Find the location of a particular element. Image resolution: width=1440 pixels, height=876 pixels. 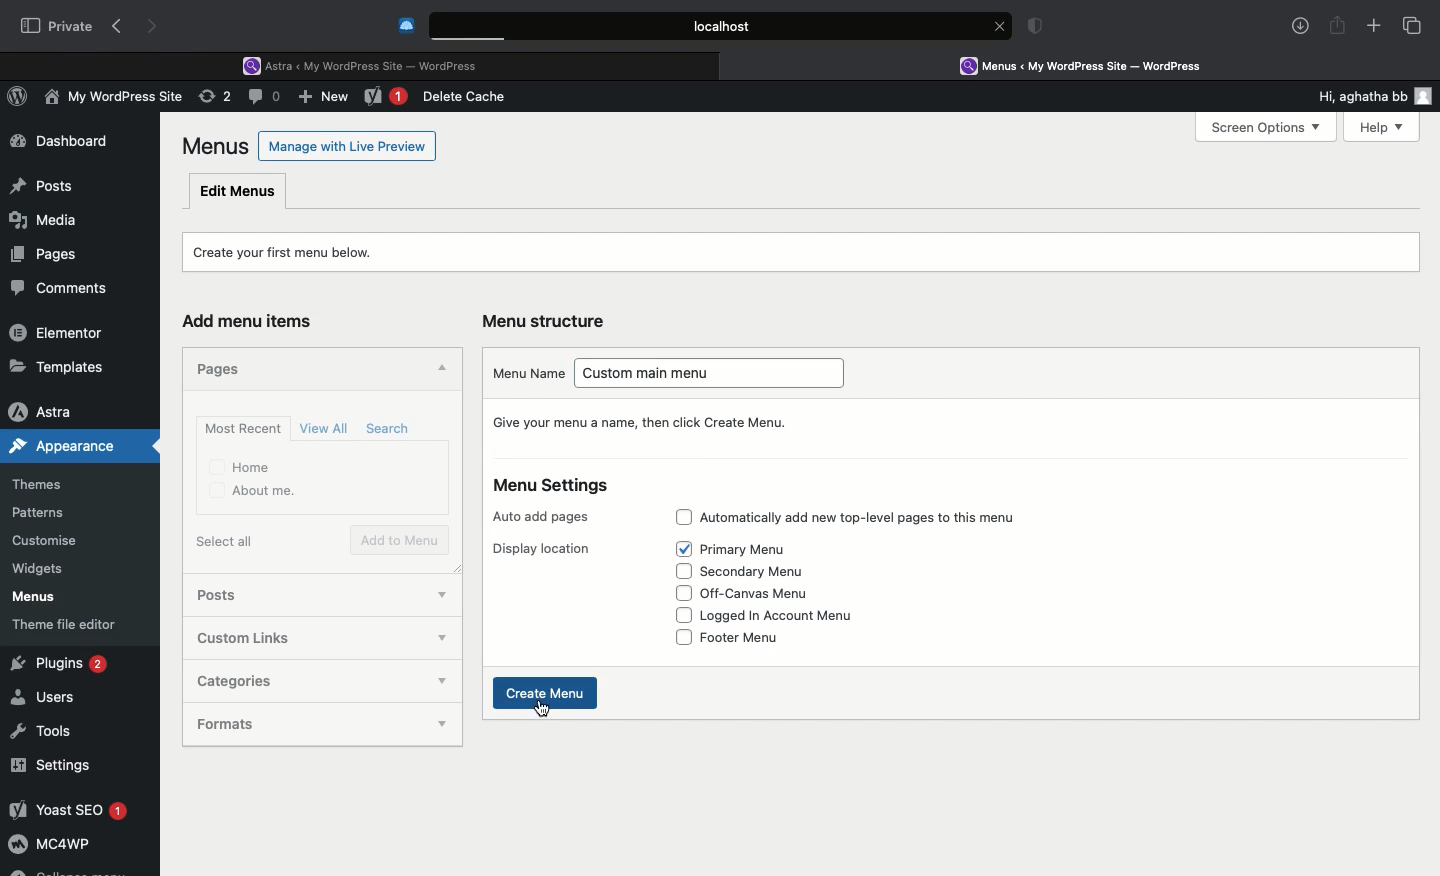

user icon is located at coordinates (1427, 96).